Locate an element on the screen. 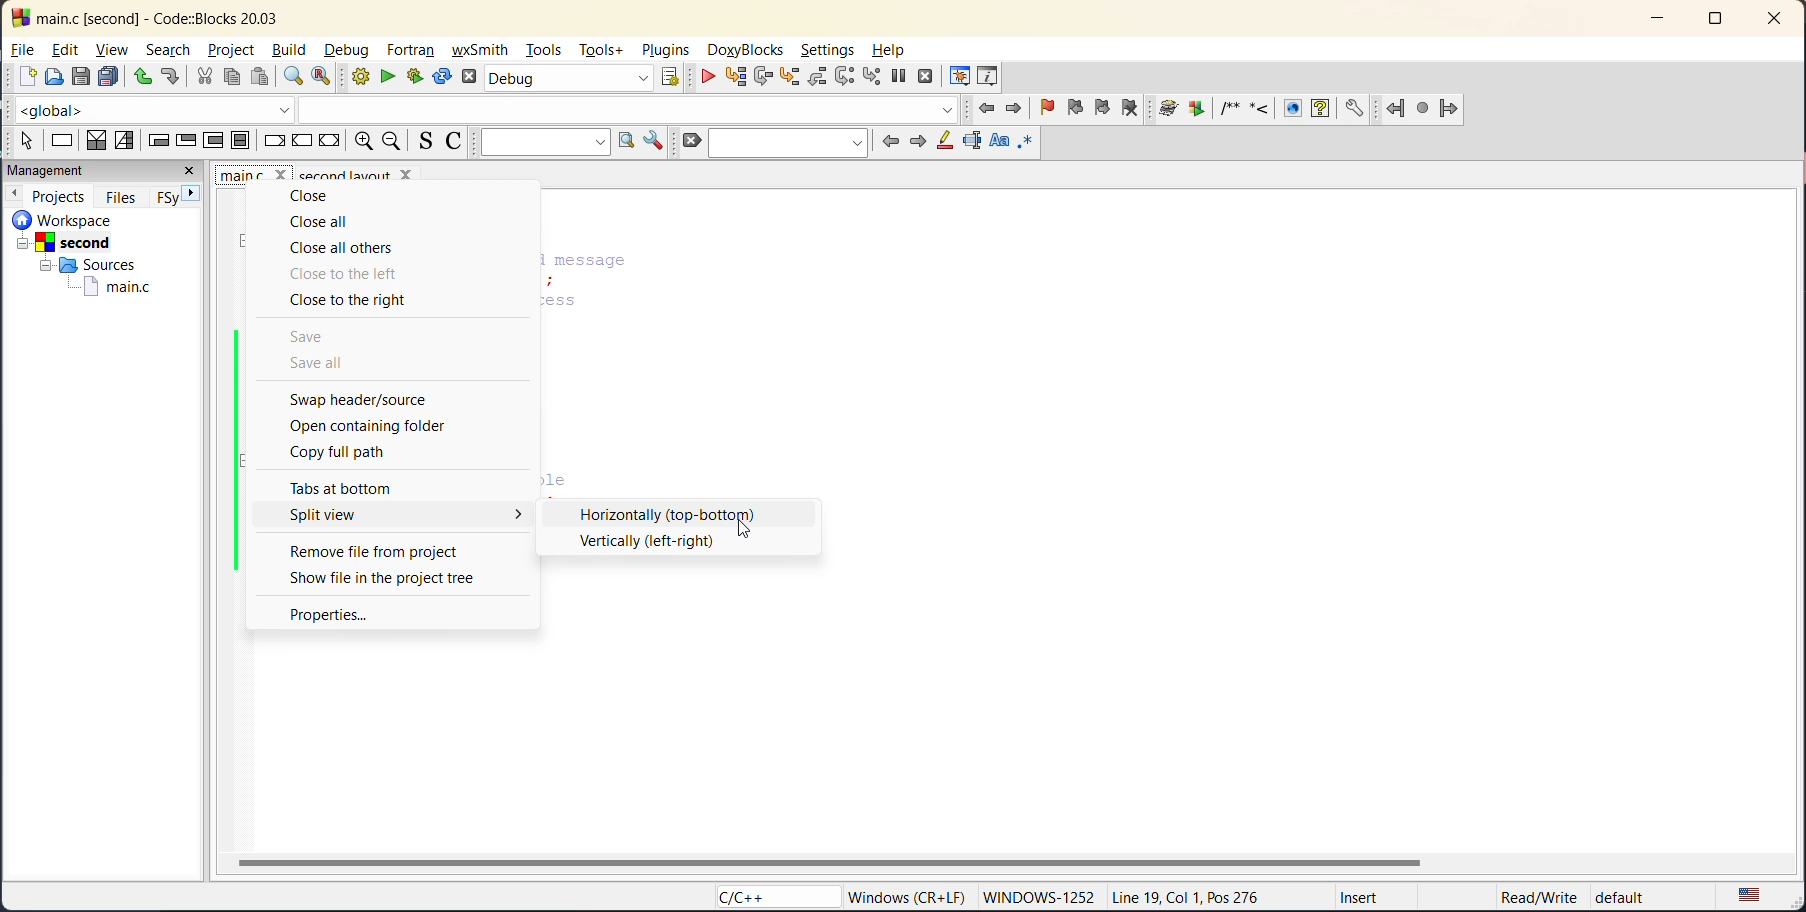 The image size is (1806, 912). second layout is located at coordinates (373, 173).